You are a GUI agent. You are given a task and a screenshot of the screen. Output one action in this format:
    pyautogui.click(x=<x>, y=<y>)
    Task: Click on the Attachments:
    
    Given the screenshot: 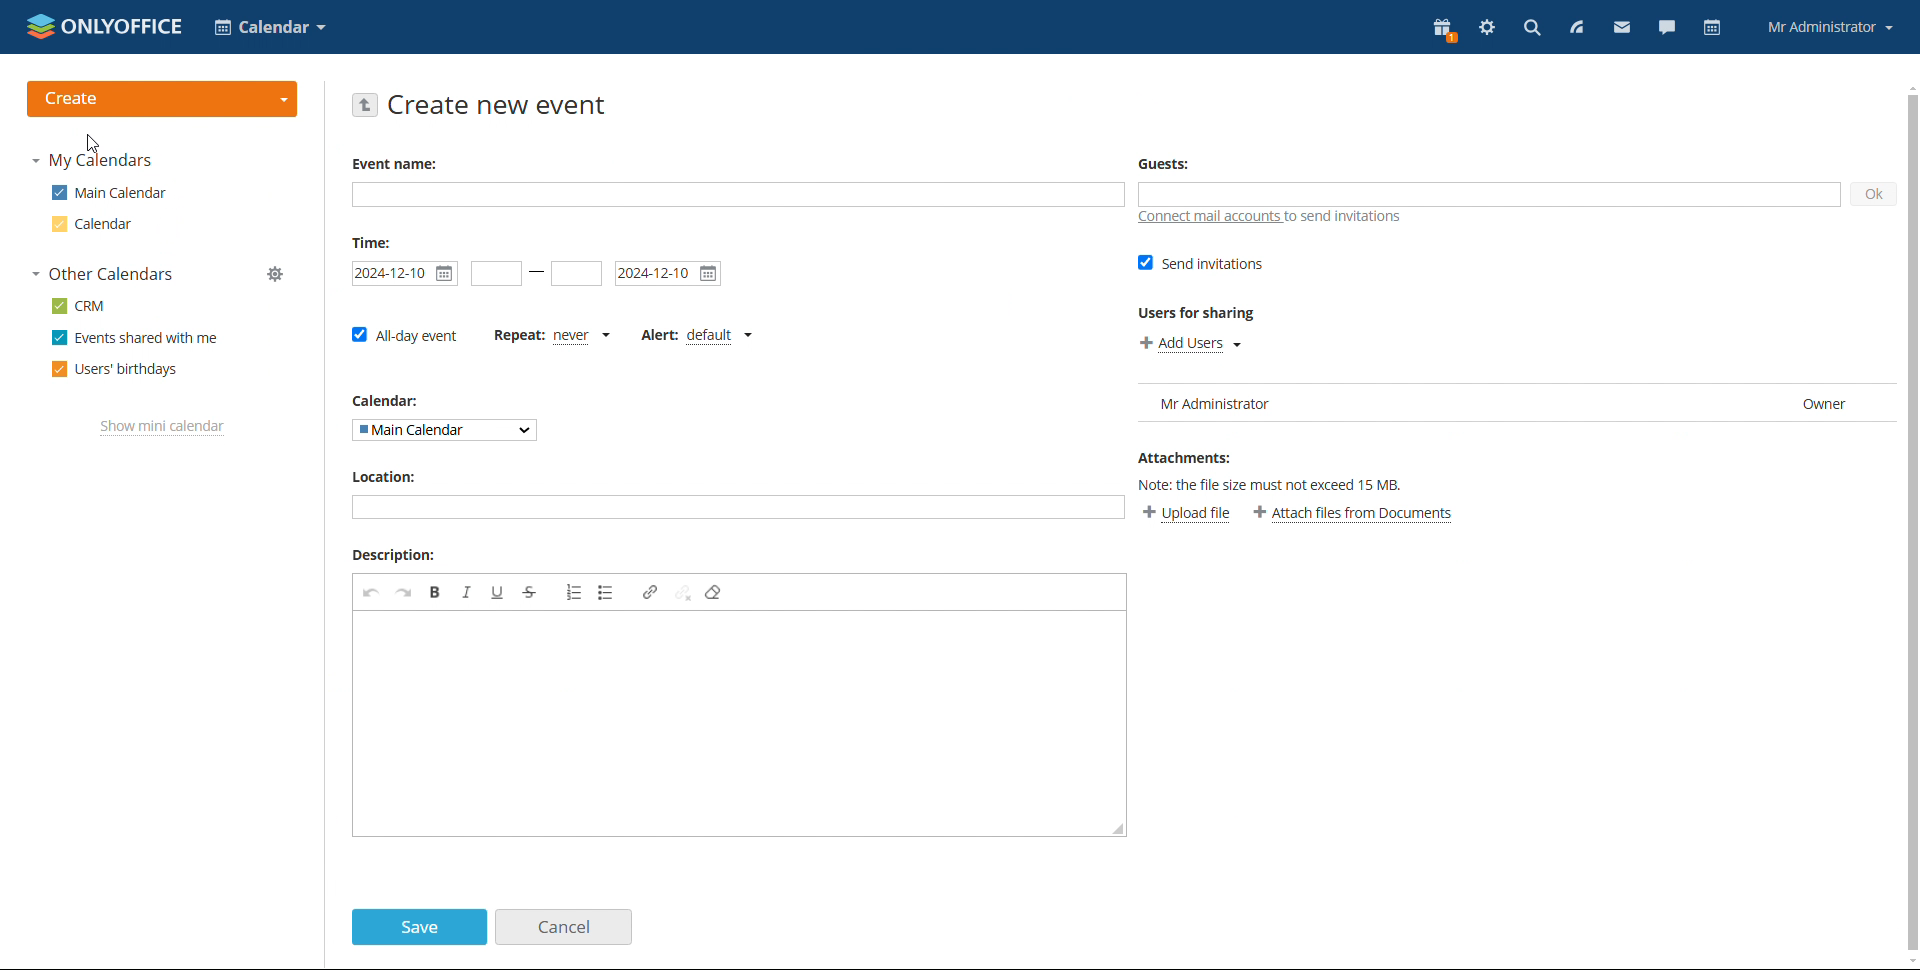 What is the action you would take?
    pyautogui.click(x=1186, y=457)
    